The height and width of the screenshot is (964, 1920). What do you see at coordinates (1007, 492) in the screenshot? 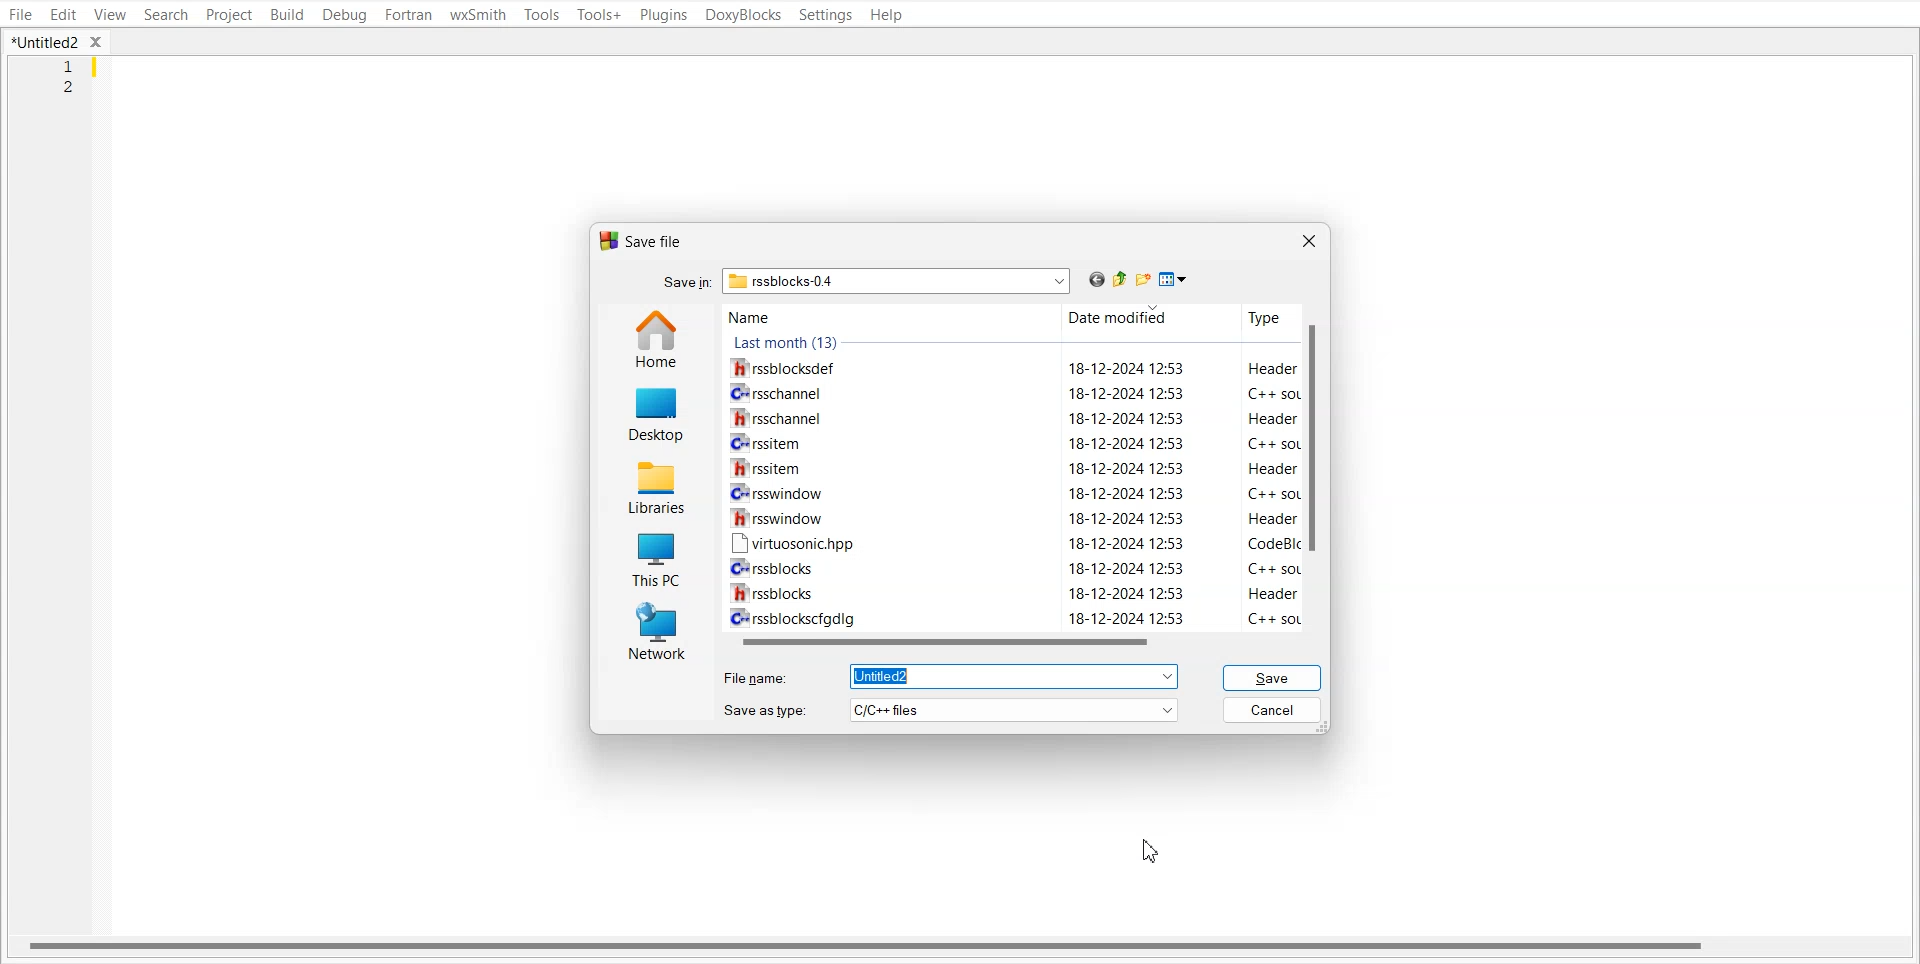
I see `CH rsswindow 18-12-2024 12:53 C++ sol` at bounding box center [1007, 492].